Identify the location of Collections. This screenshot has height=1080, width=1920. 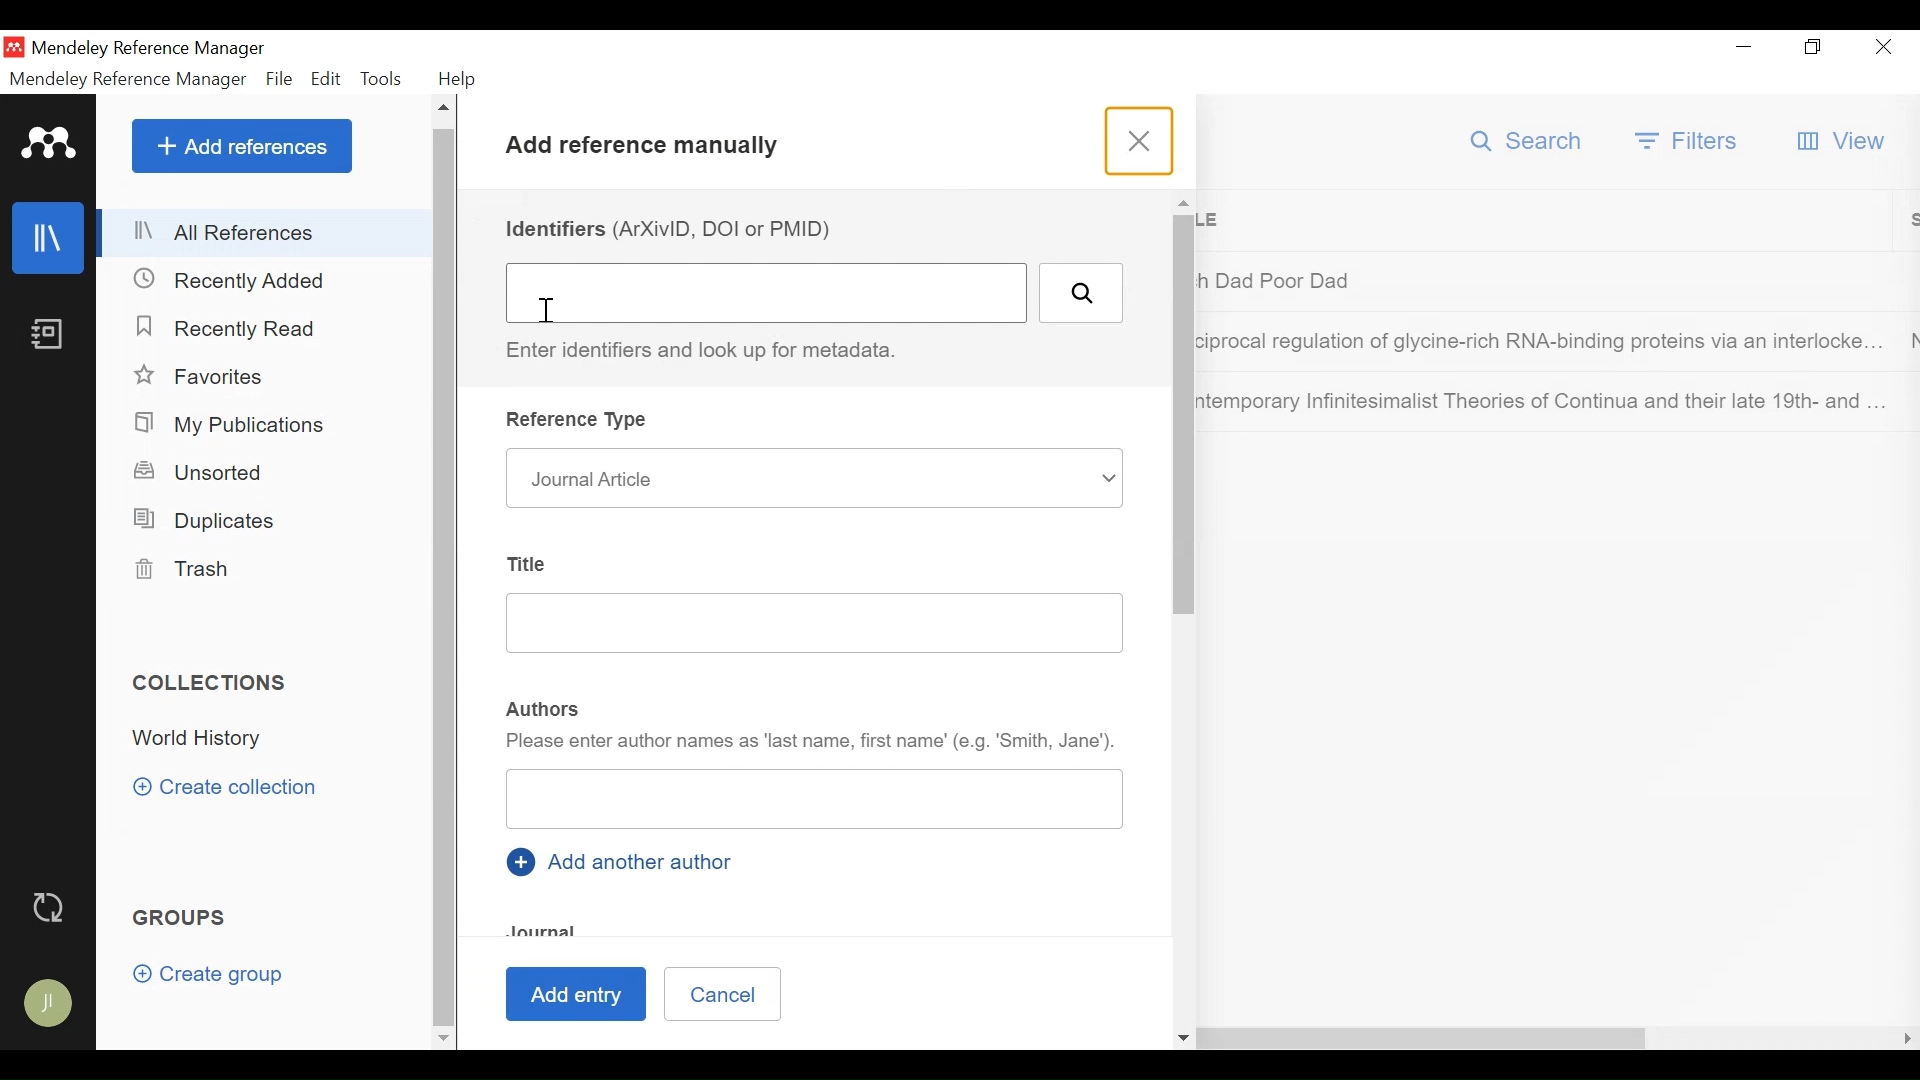
(212, 682).